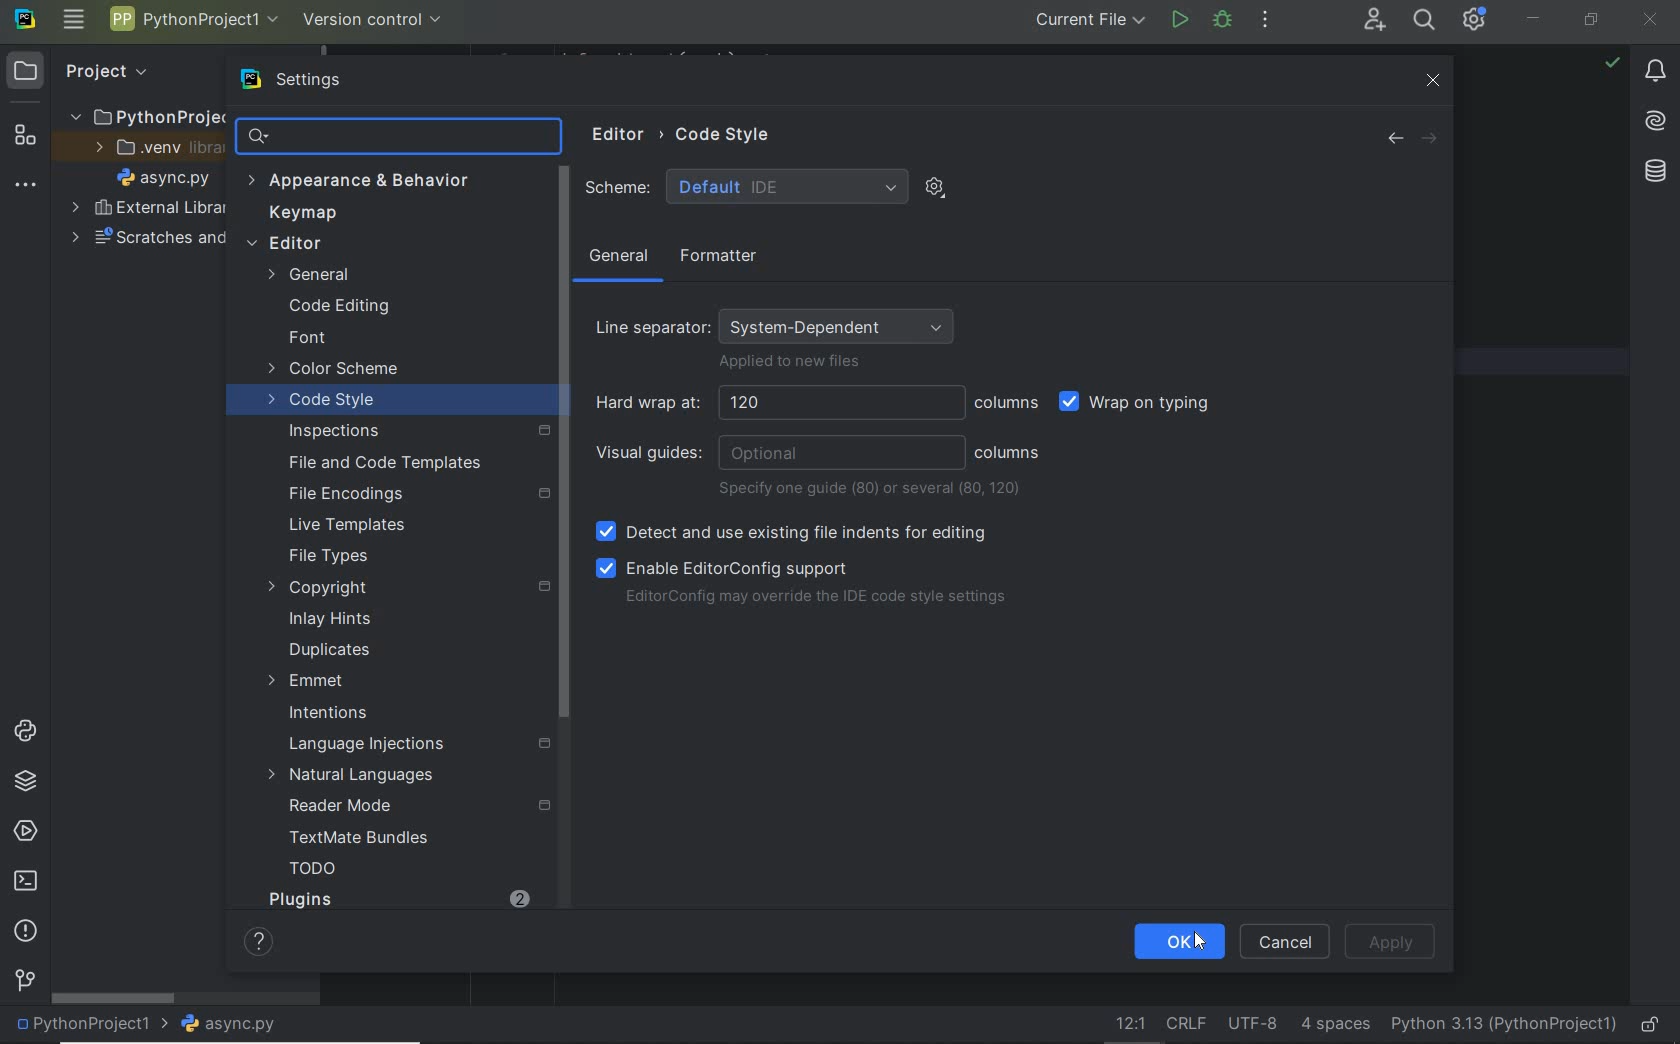 The height and width of the screenshot is (1044, 1680). I want to click on Applied to new files, so click(790, 364).